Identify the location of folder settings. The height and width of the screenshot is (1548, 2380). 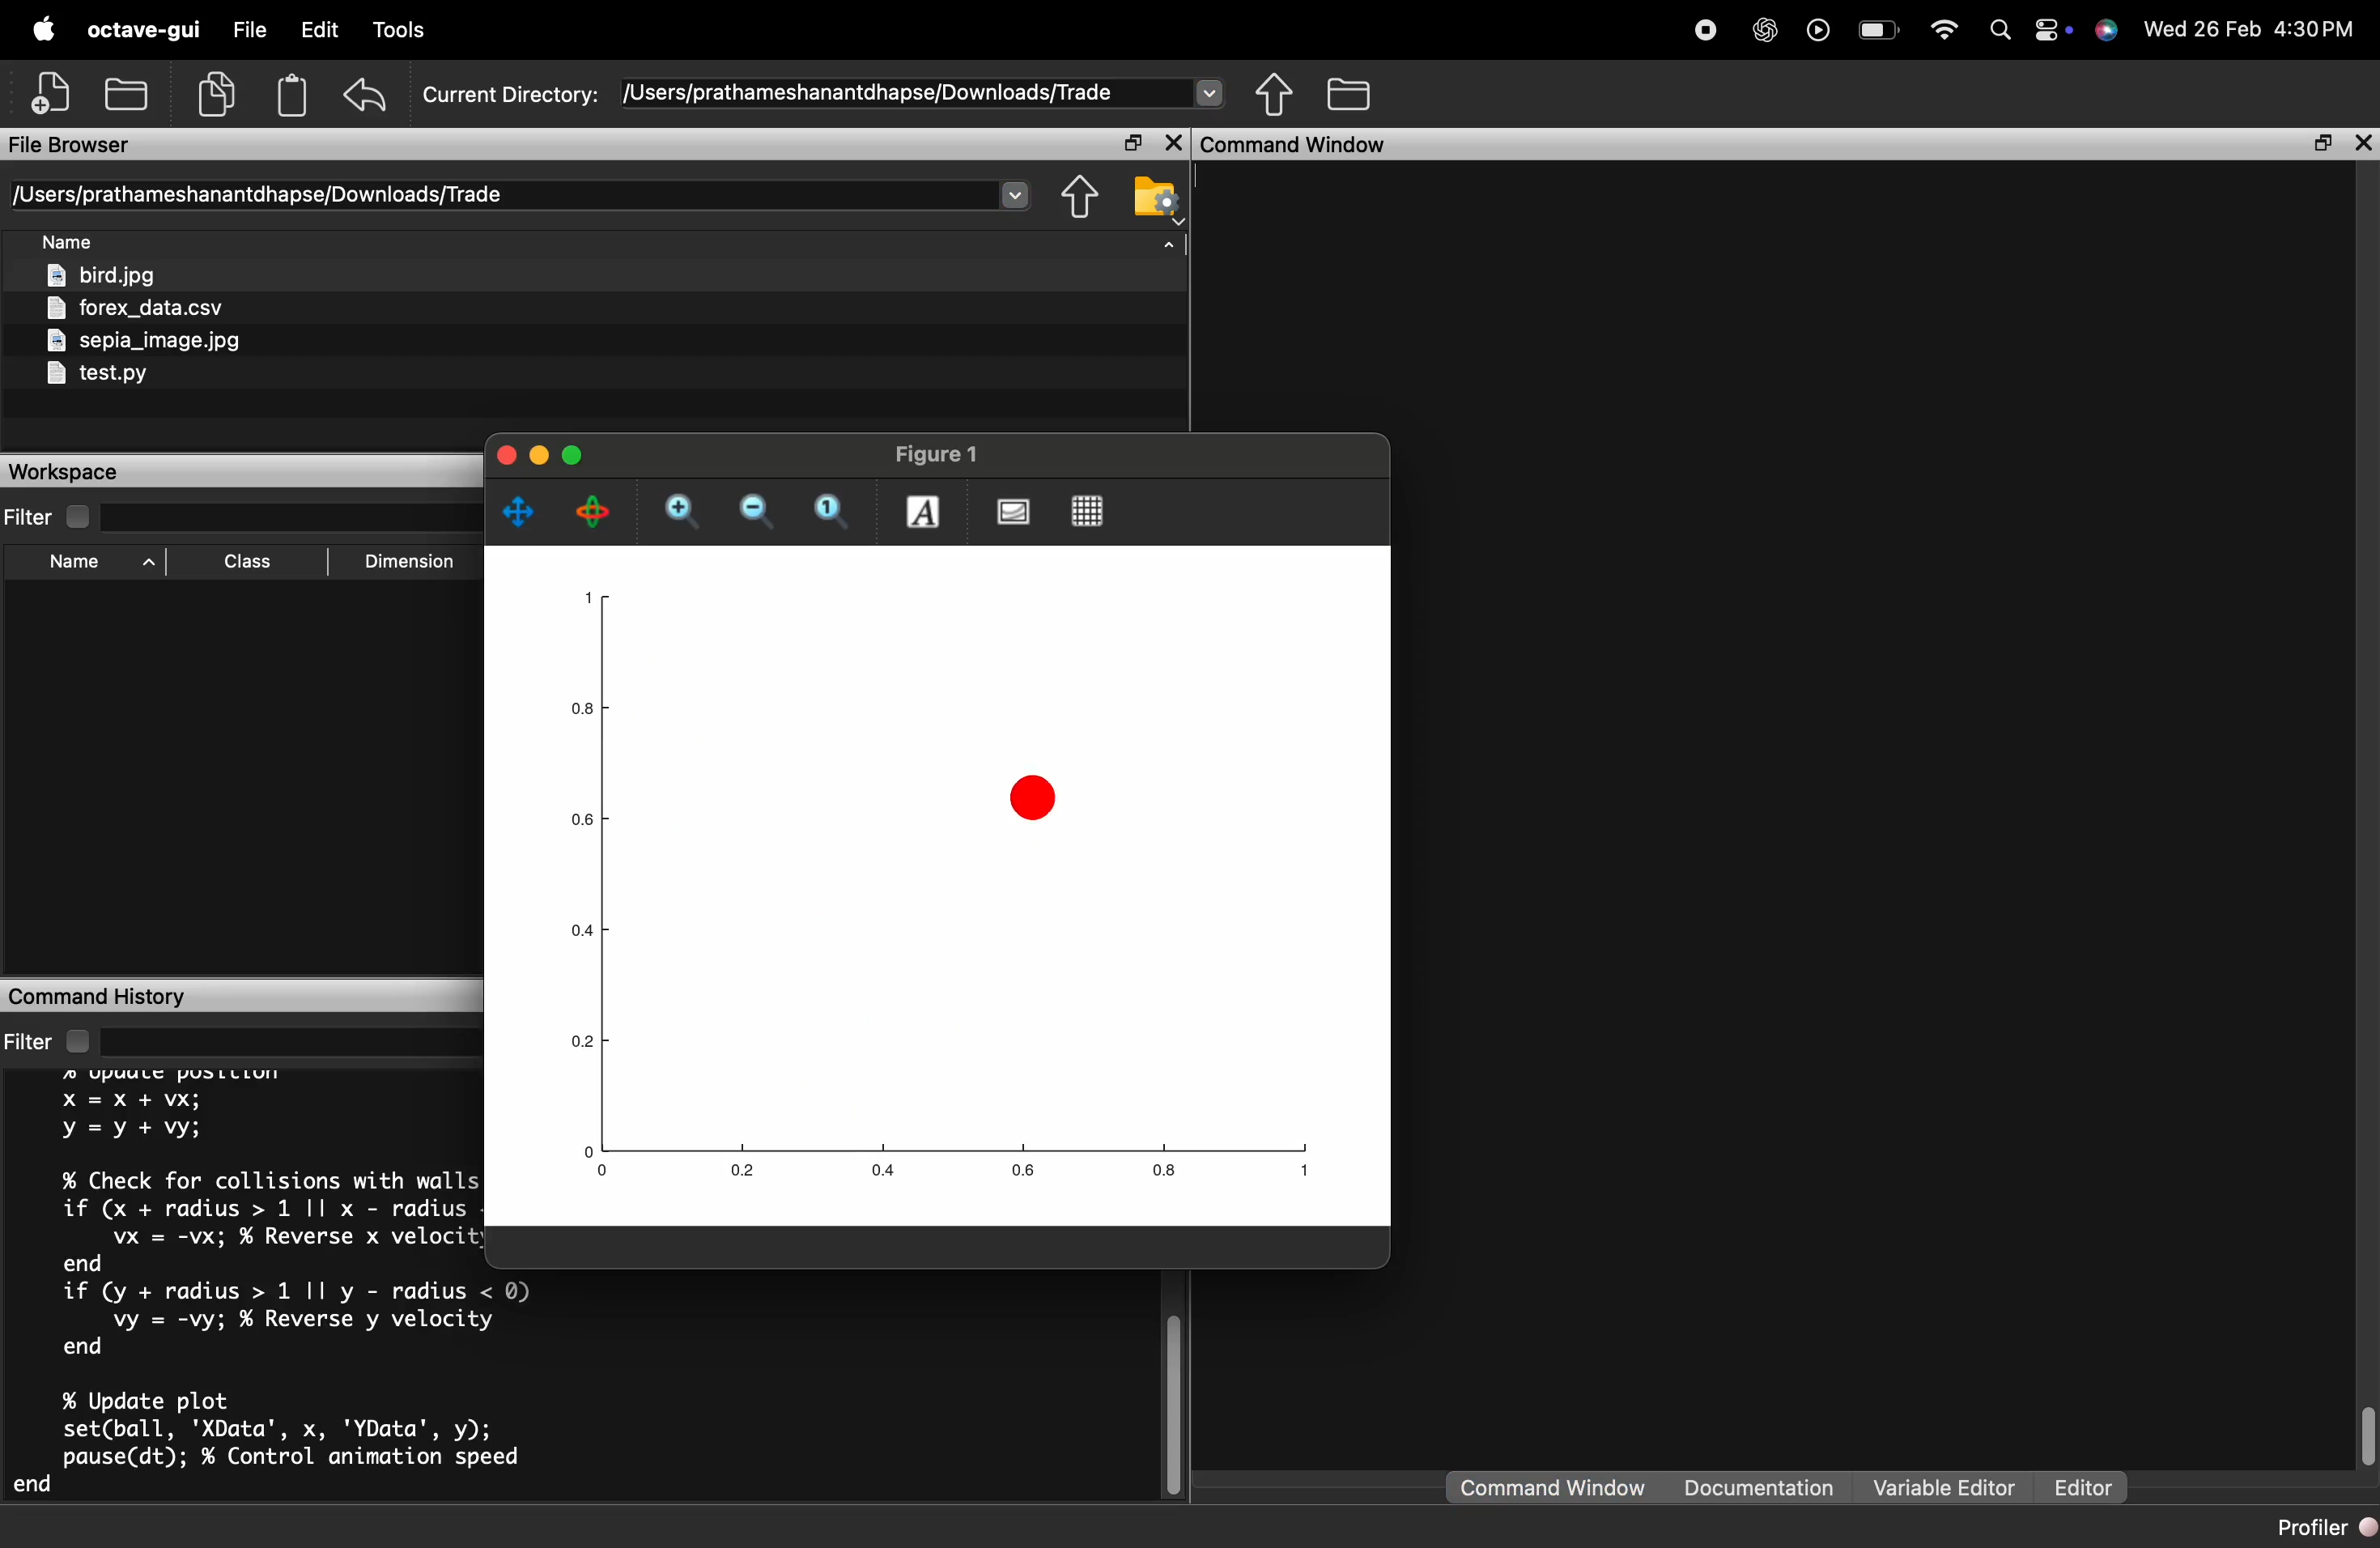
(1156, 198).